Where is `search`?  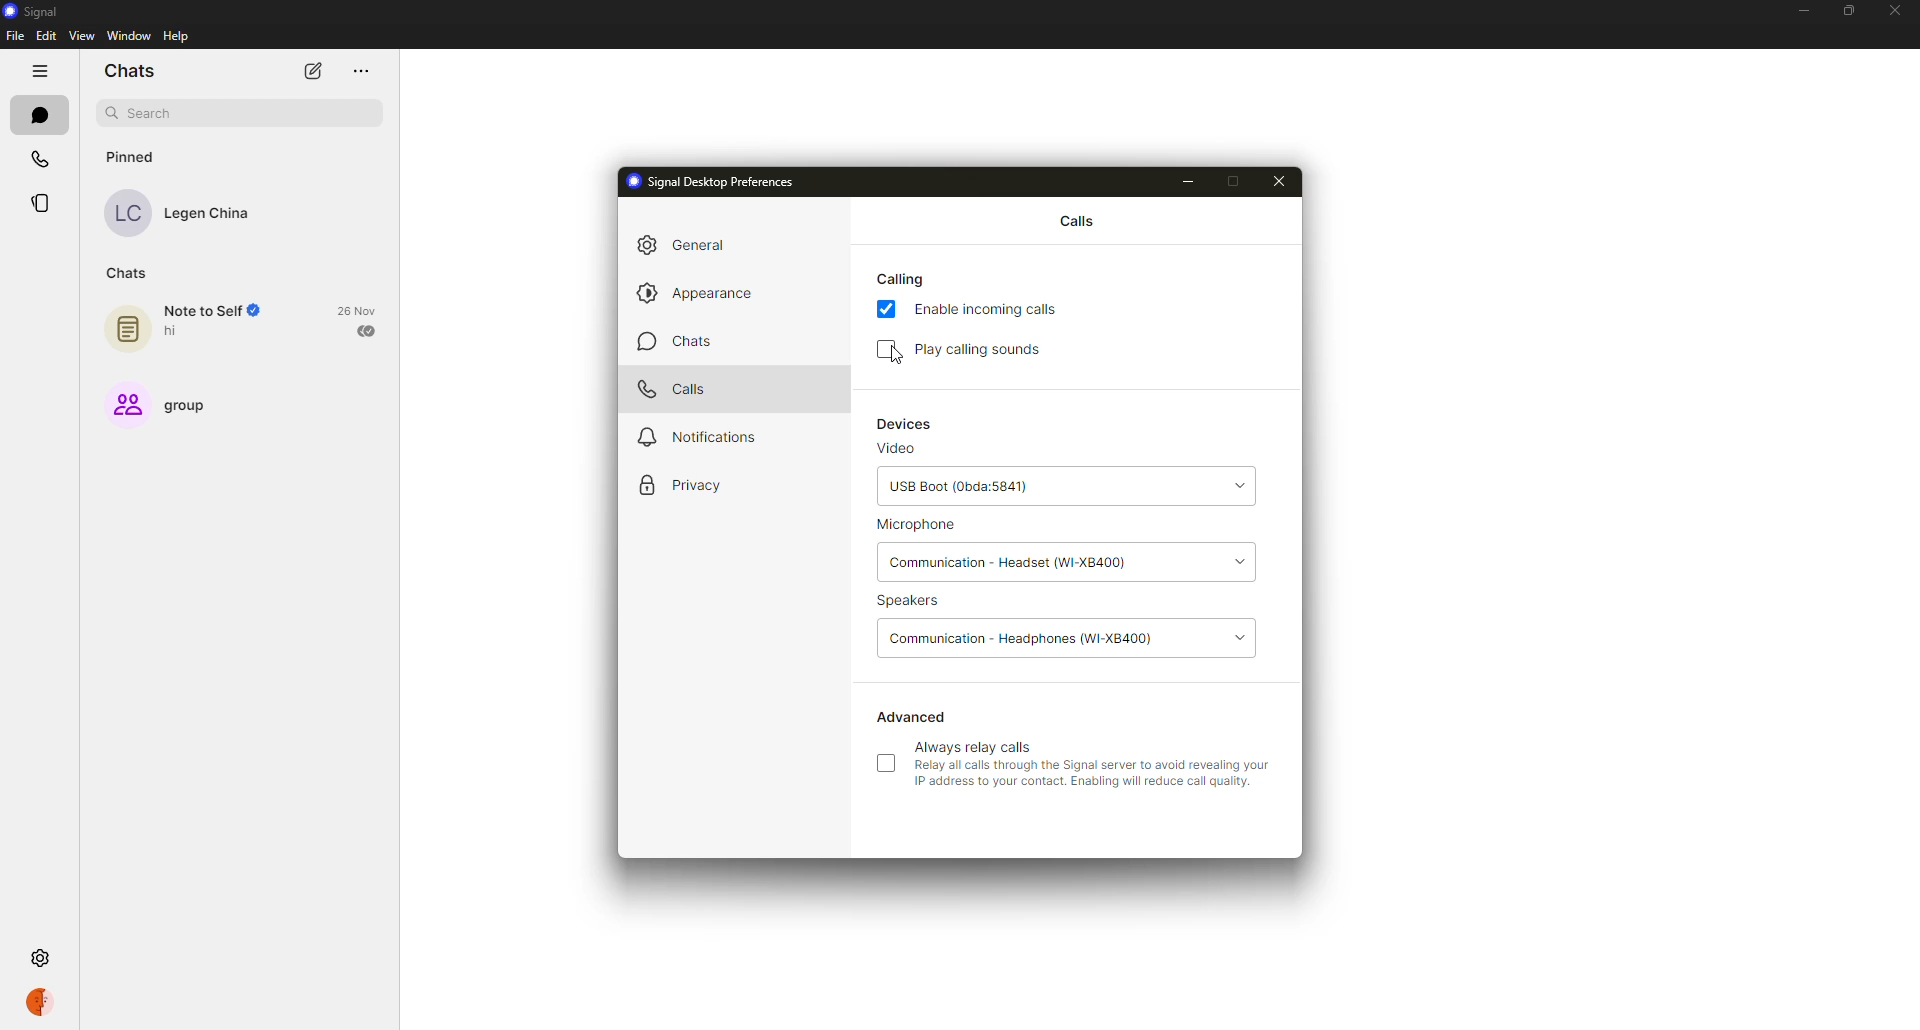 search is located at coordinates (147, 113).